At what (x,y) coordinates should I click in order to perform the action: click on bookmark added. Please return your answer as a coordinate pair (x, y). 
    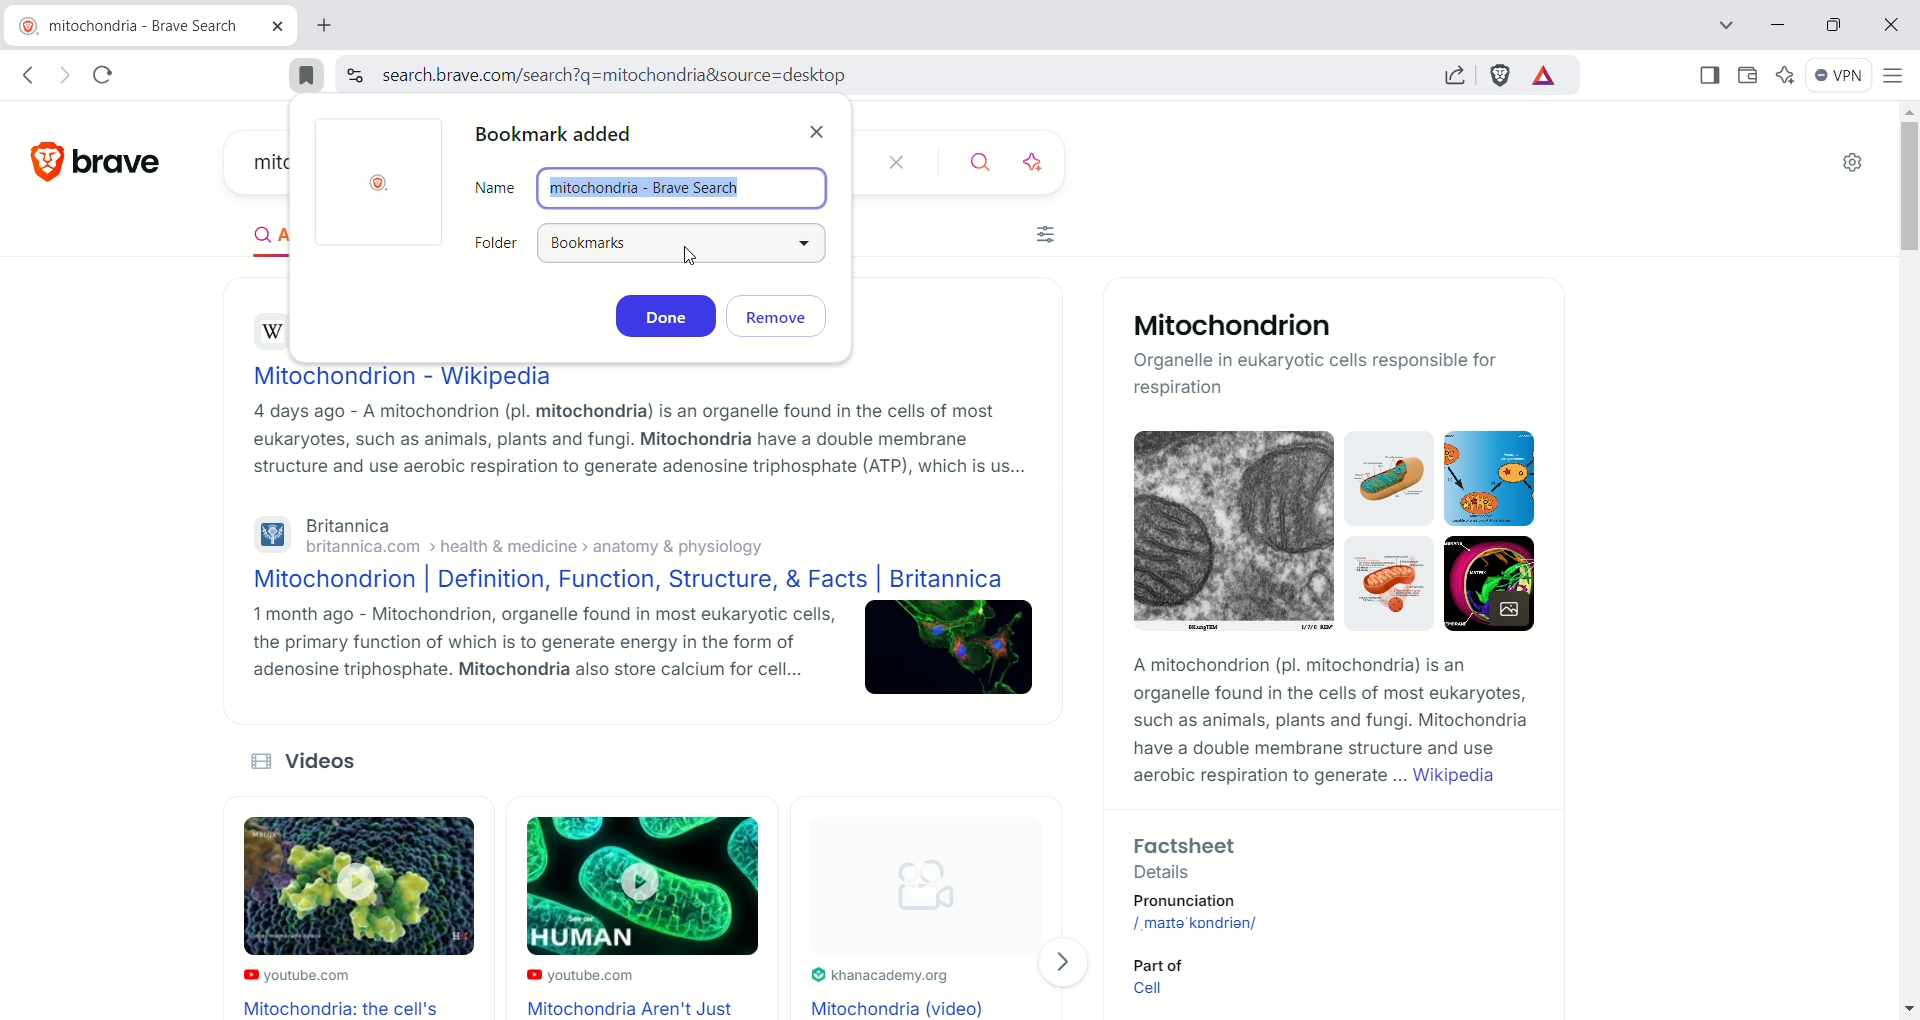
    Looking at the image, I should click on (561, 136).